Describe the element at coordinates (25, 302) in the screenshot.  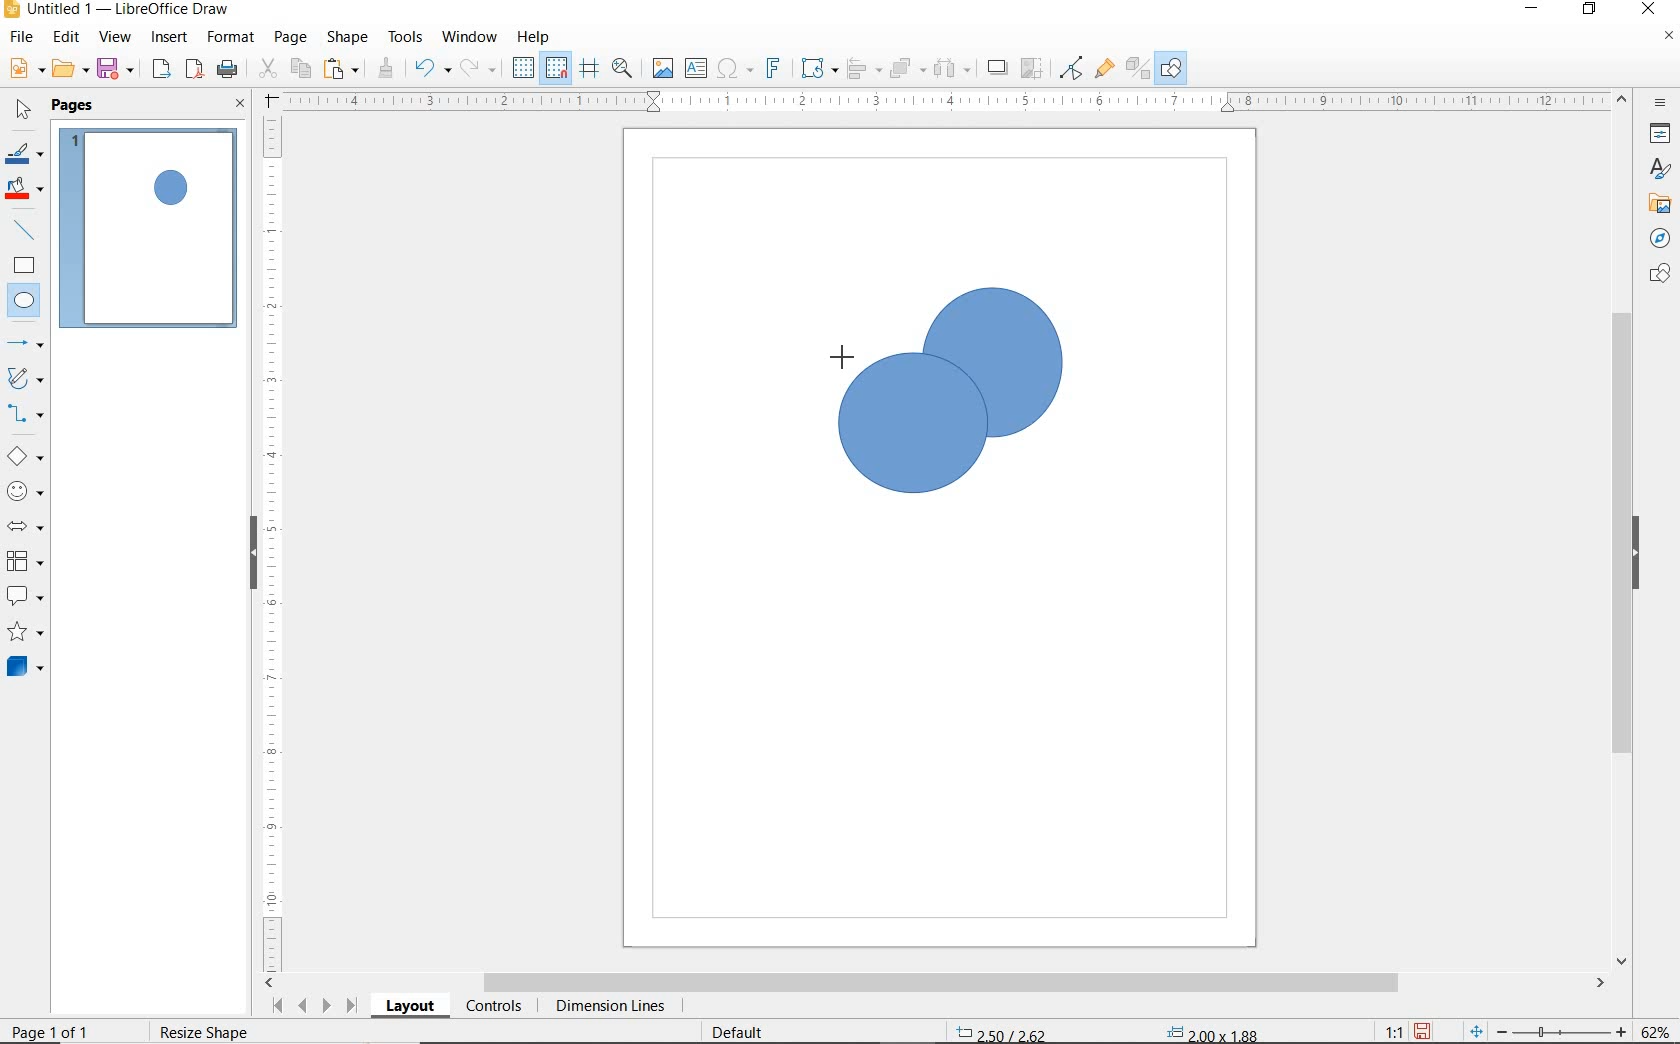
I see `ELLIPSE` at that location.